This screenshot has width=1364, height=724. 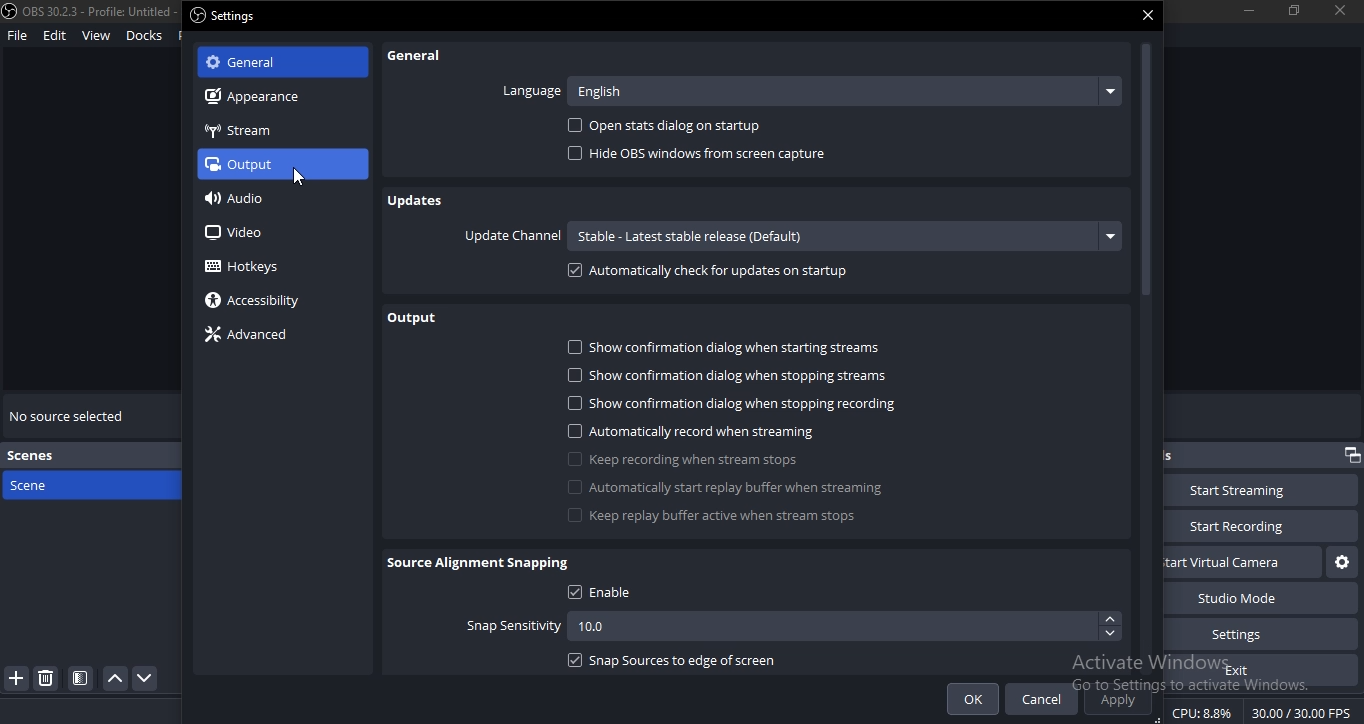 What do you see at coordinates (1111, 634) in the screenshot?
I see `down` at bounding box center [1111, 634].